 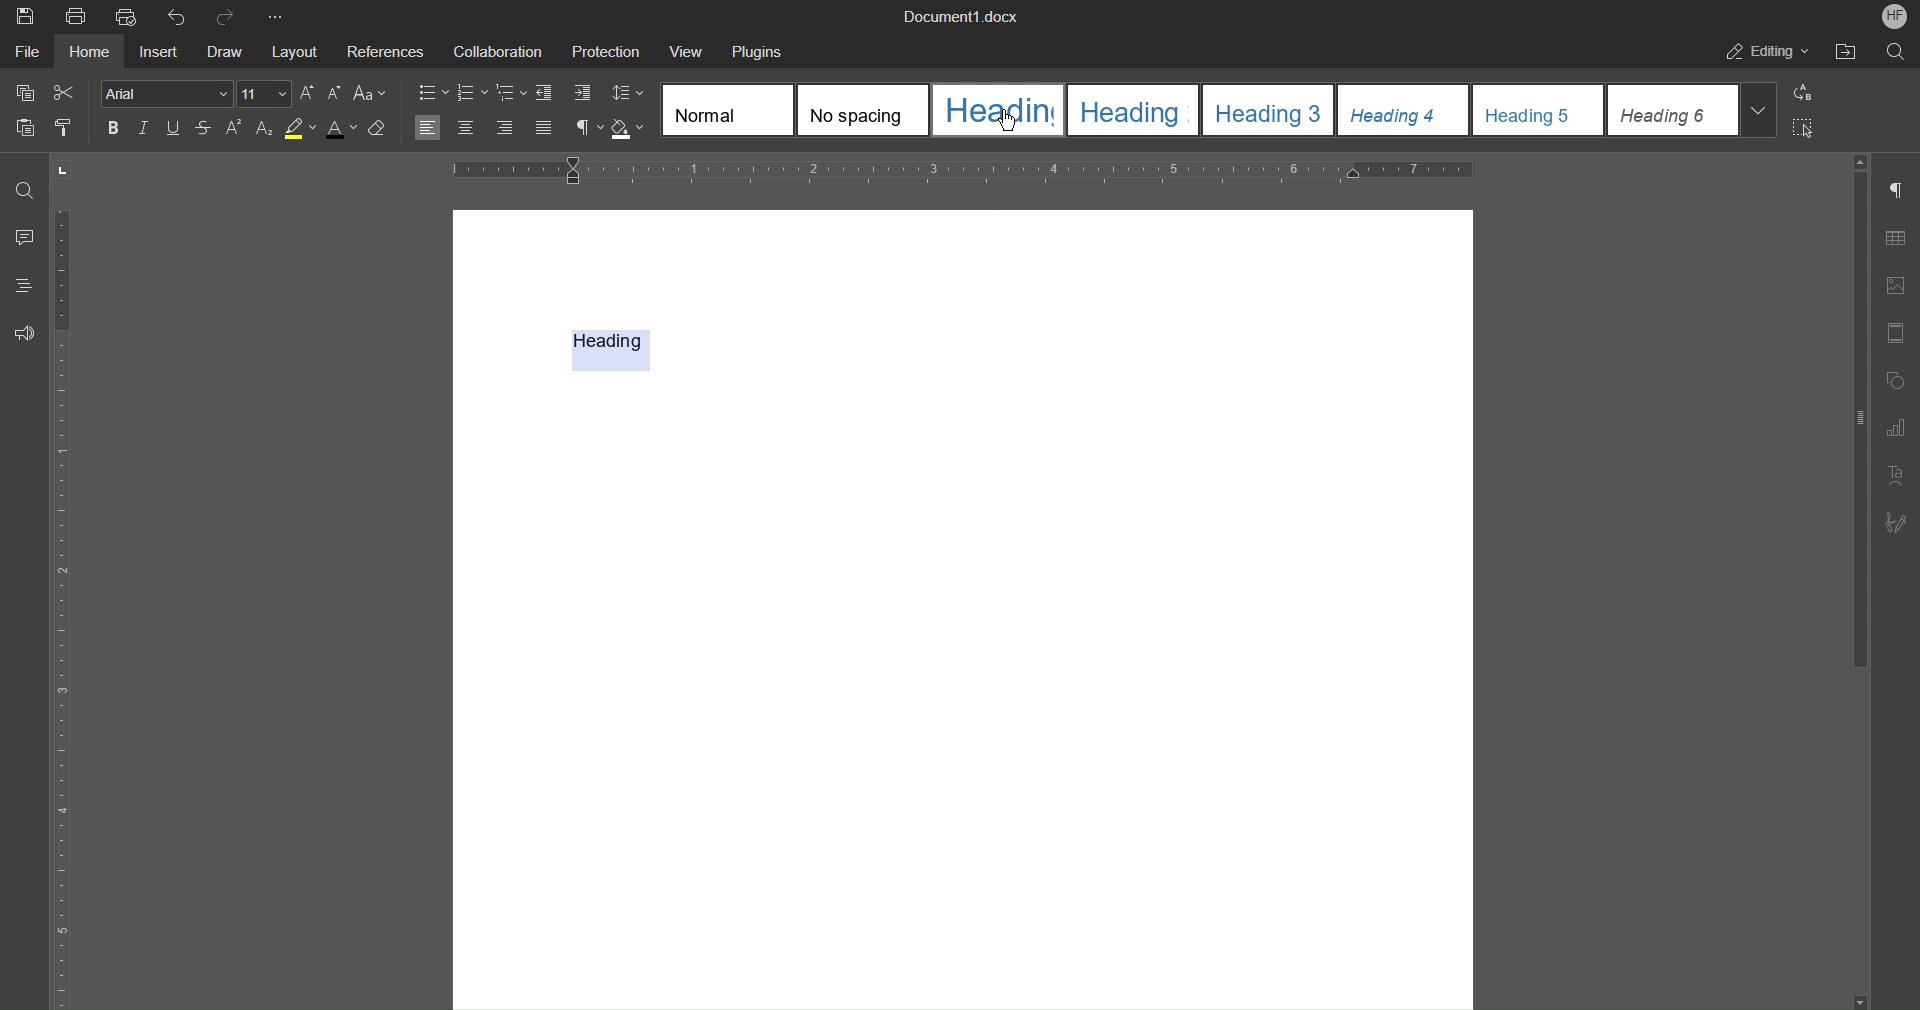 What do you see at coordinates (129, 14) in the screenshot?
I see `Quick Print` at bounding box center [129, 14].